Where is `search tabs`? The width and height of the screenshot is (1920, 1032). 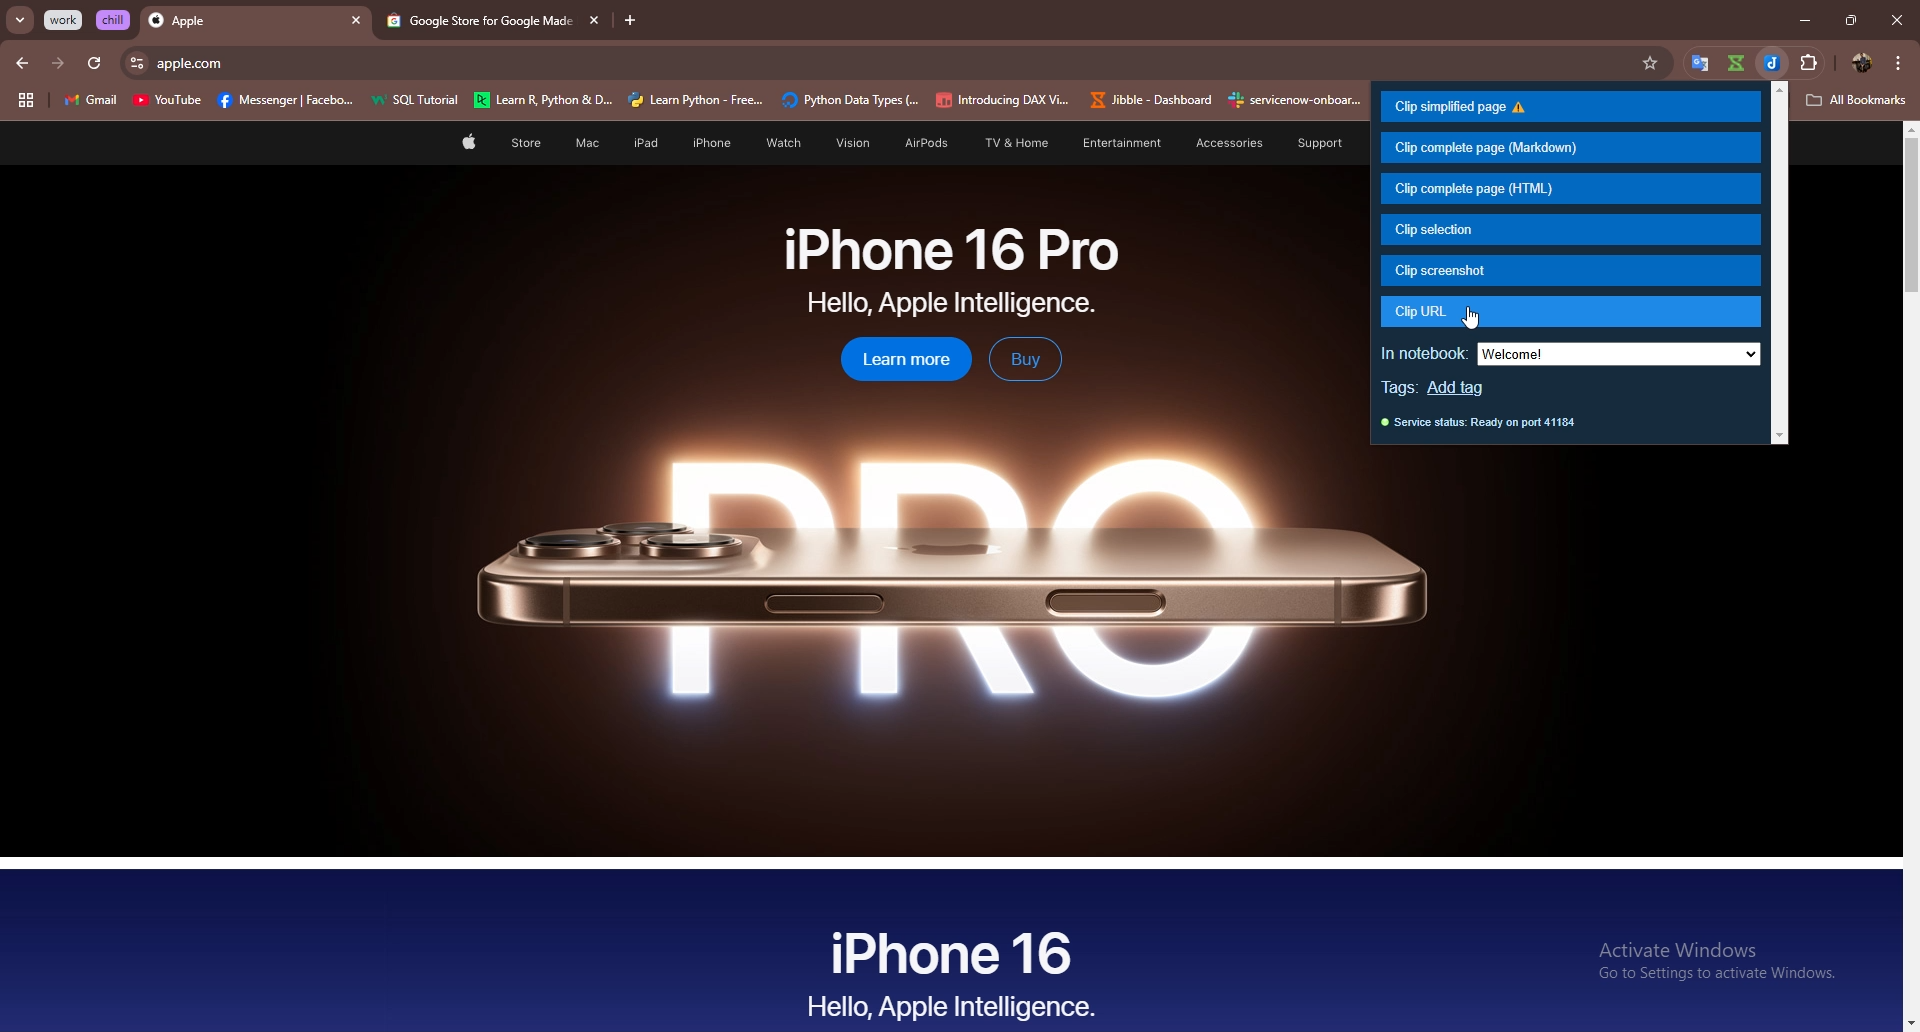 search tabs is located at coordinates (21, 21).